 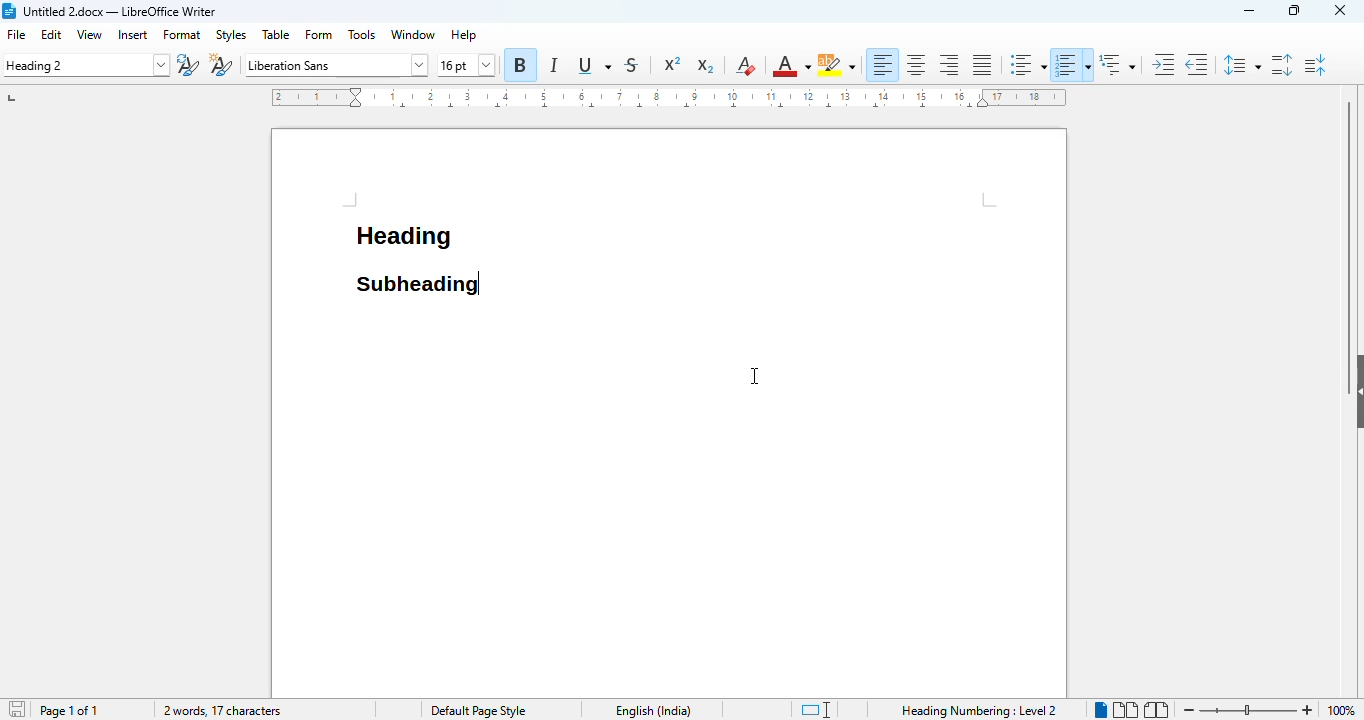 I want to click on hotkey (Ctrl+Shift+S) pressed, so click(x=482, y=283).